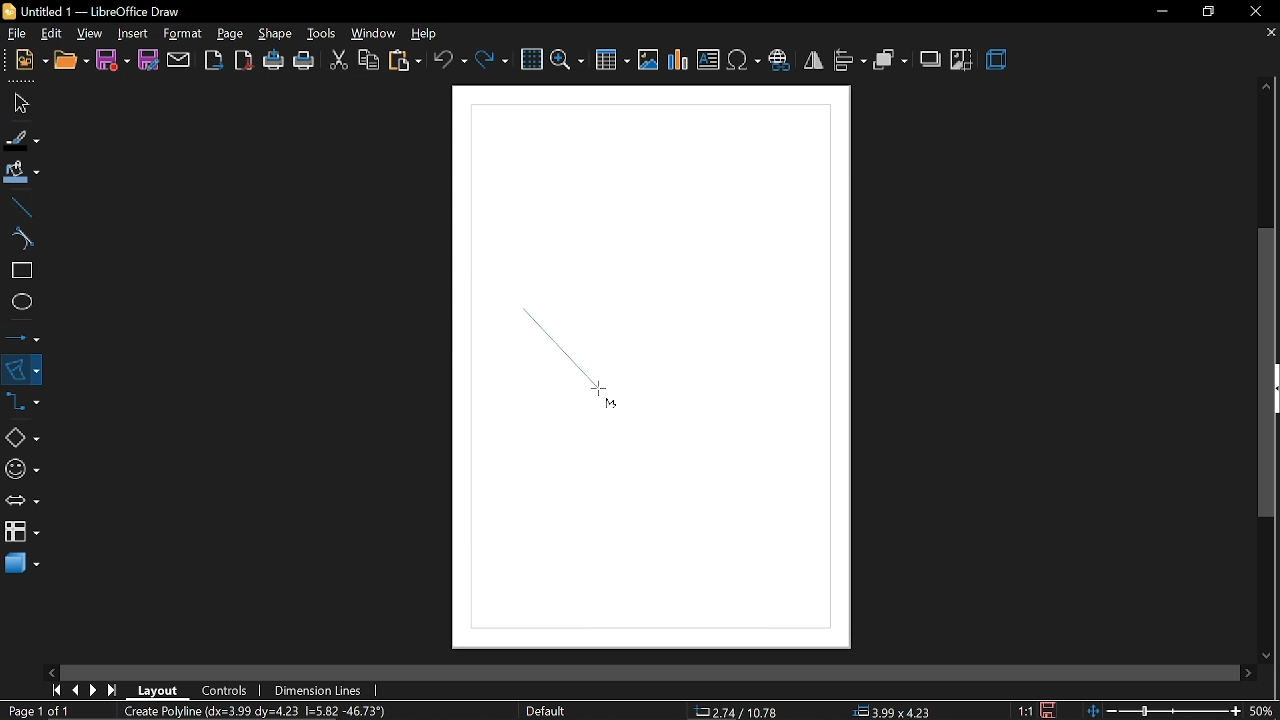 The height and width of the screenshot is (720, 1280). I want to click on tools, so click(321, 34).